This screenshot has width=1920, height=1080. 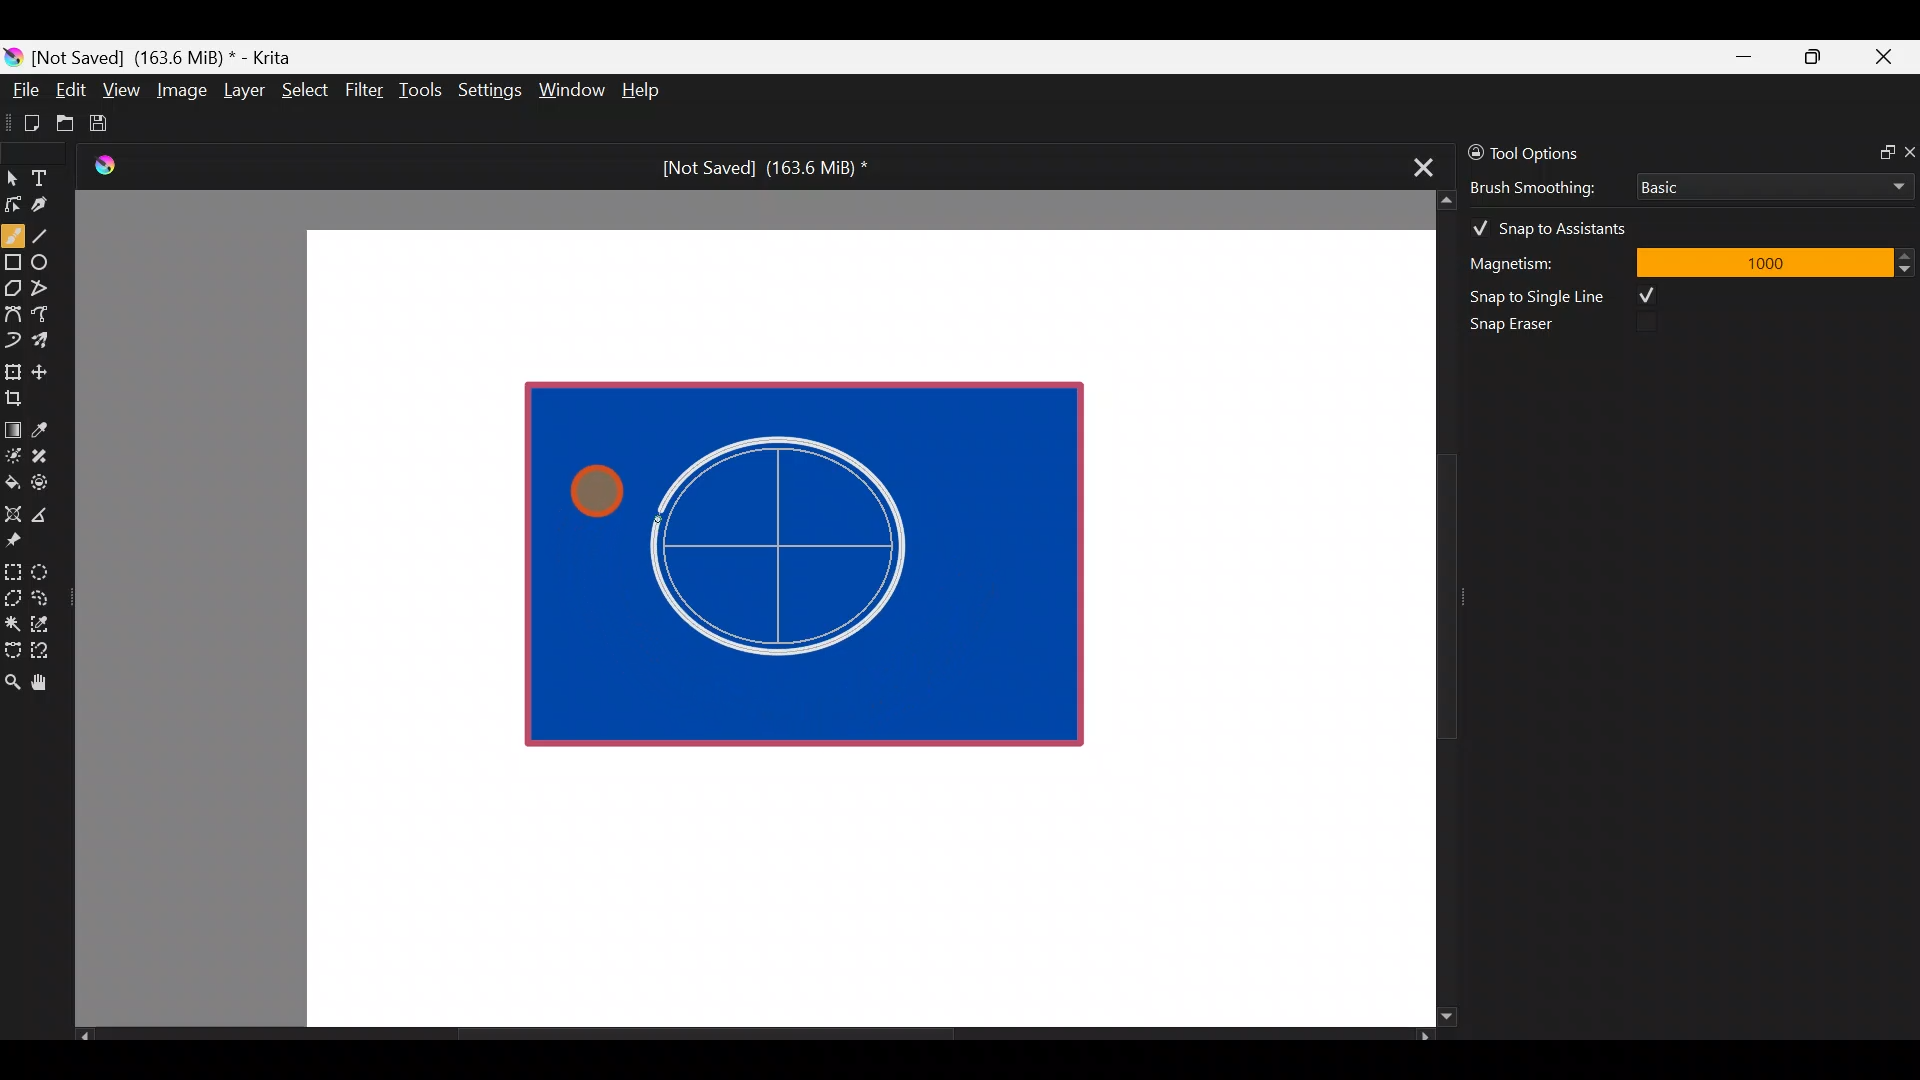 What do you see at coordinates (1878, 150) in the screenshot?
I see `Float docker` at bounding box center [1878, 150].